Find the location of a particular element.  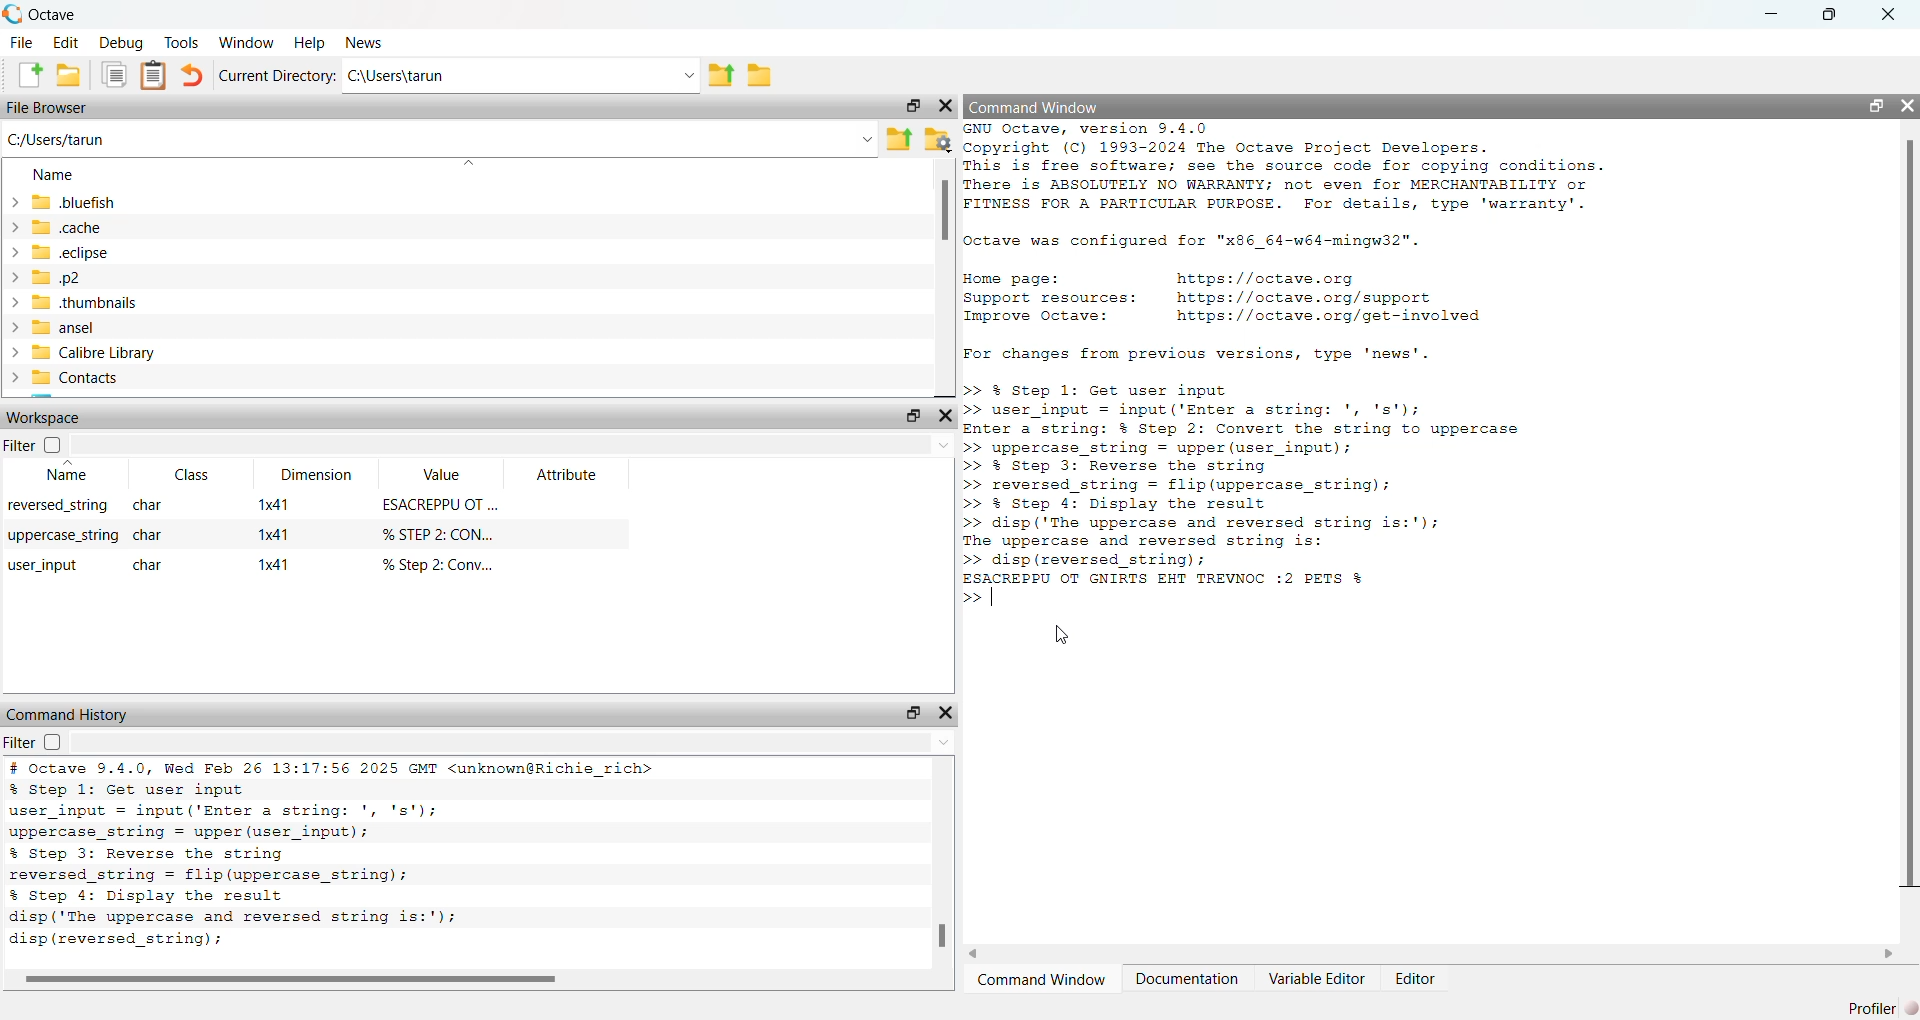

code to reverse the string is located at coordinates (1208, 476).